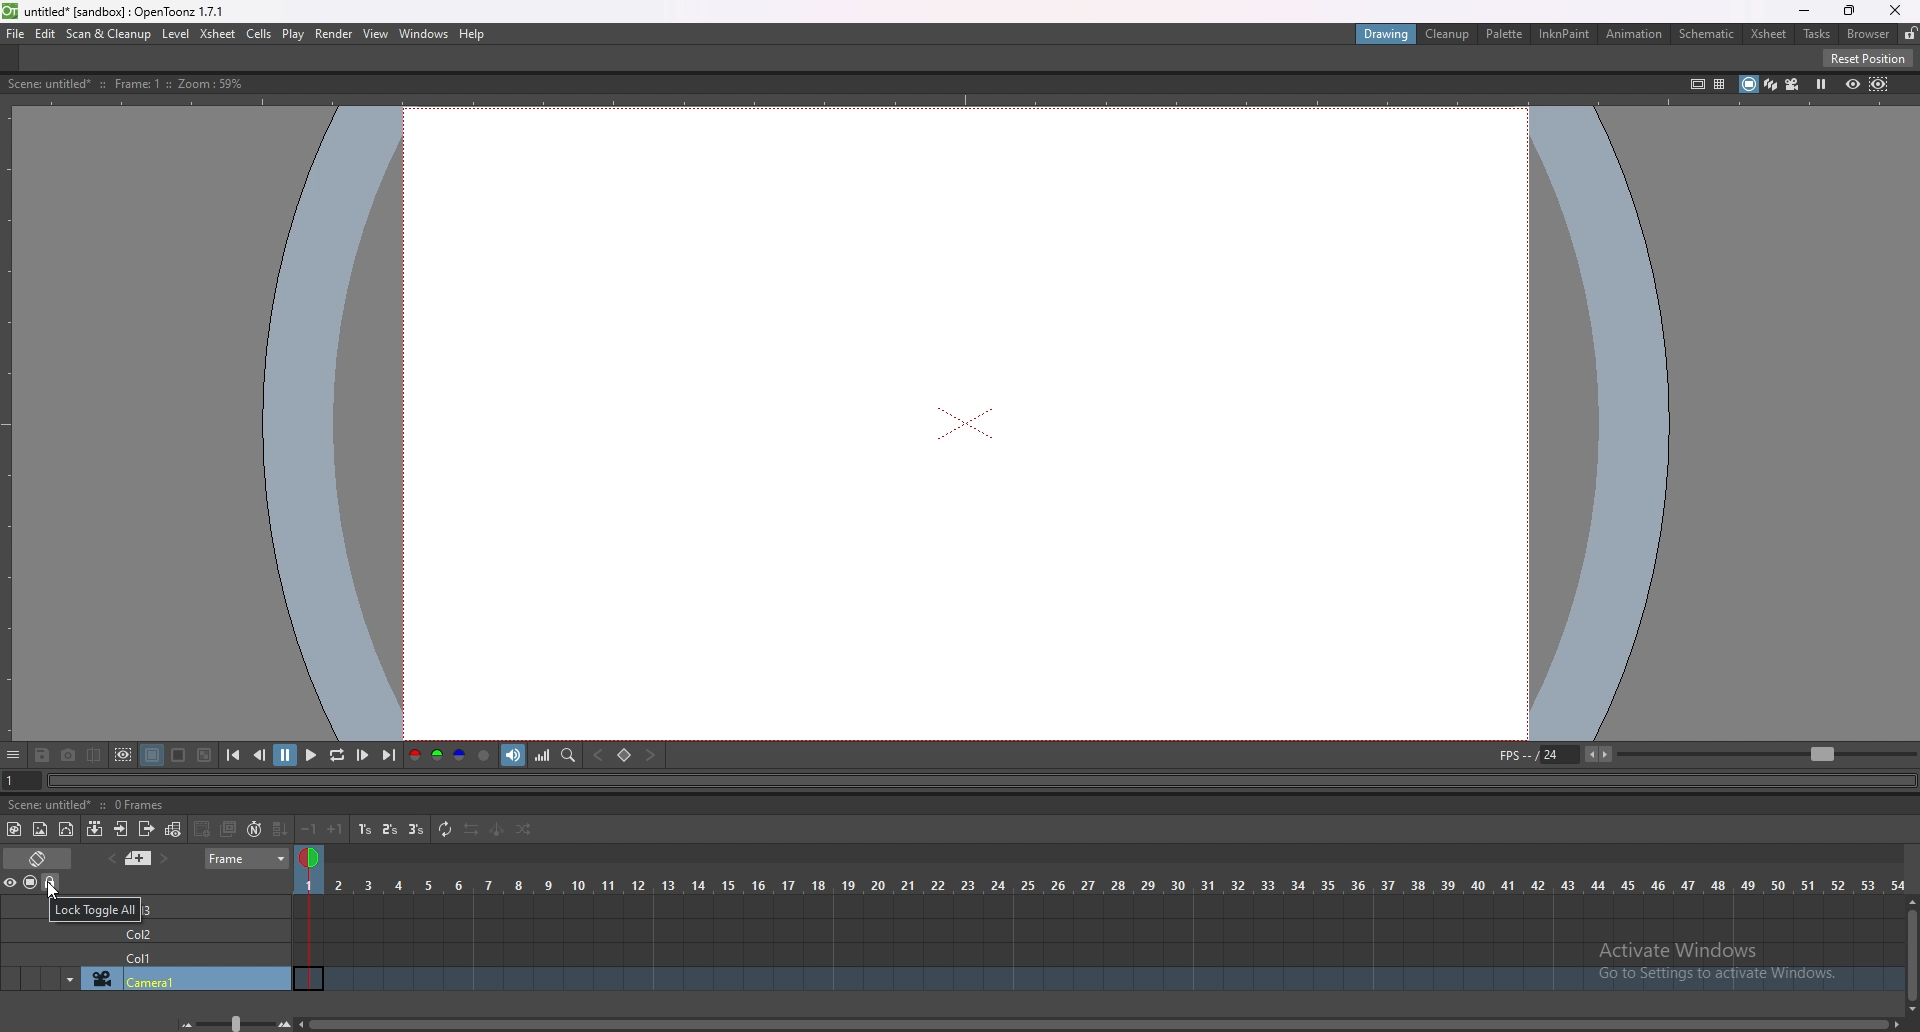  Describe the element at coordinates (486, 755) in the screenshot. I see `alpha` at that location.